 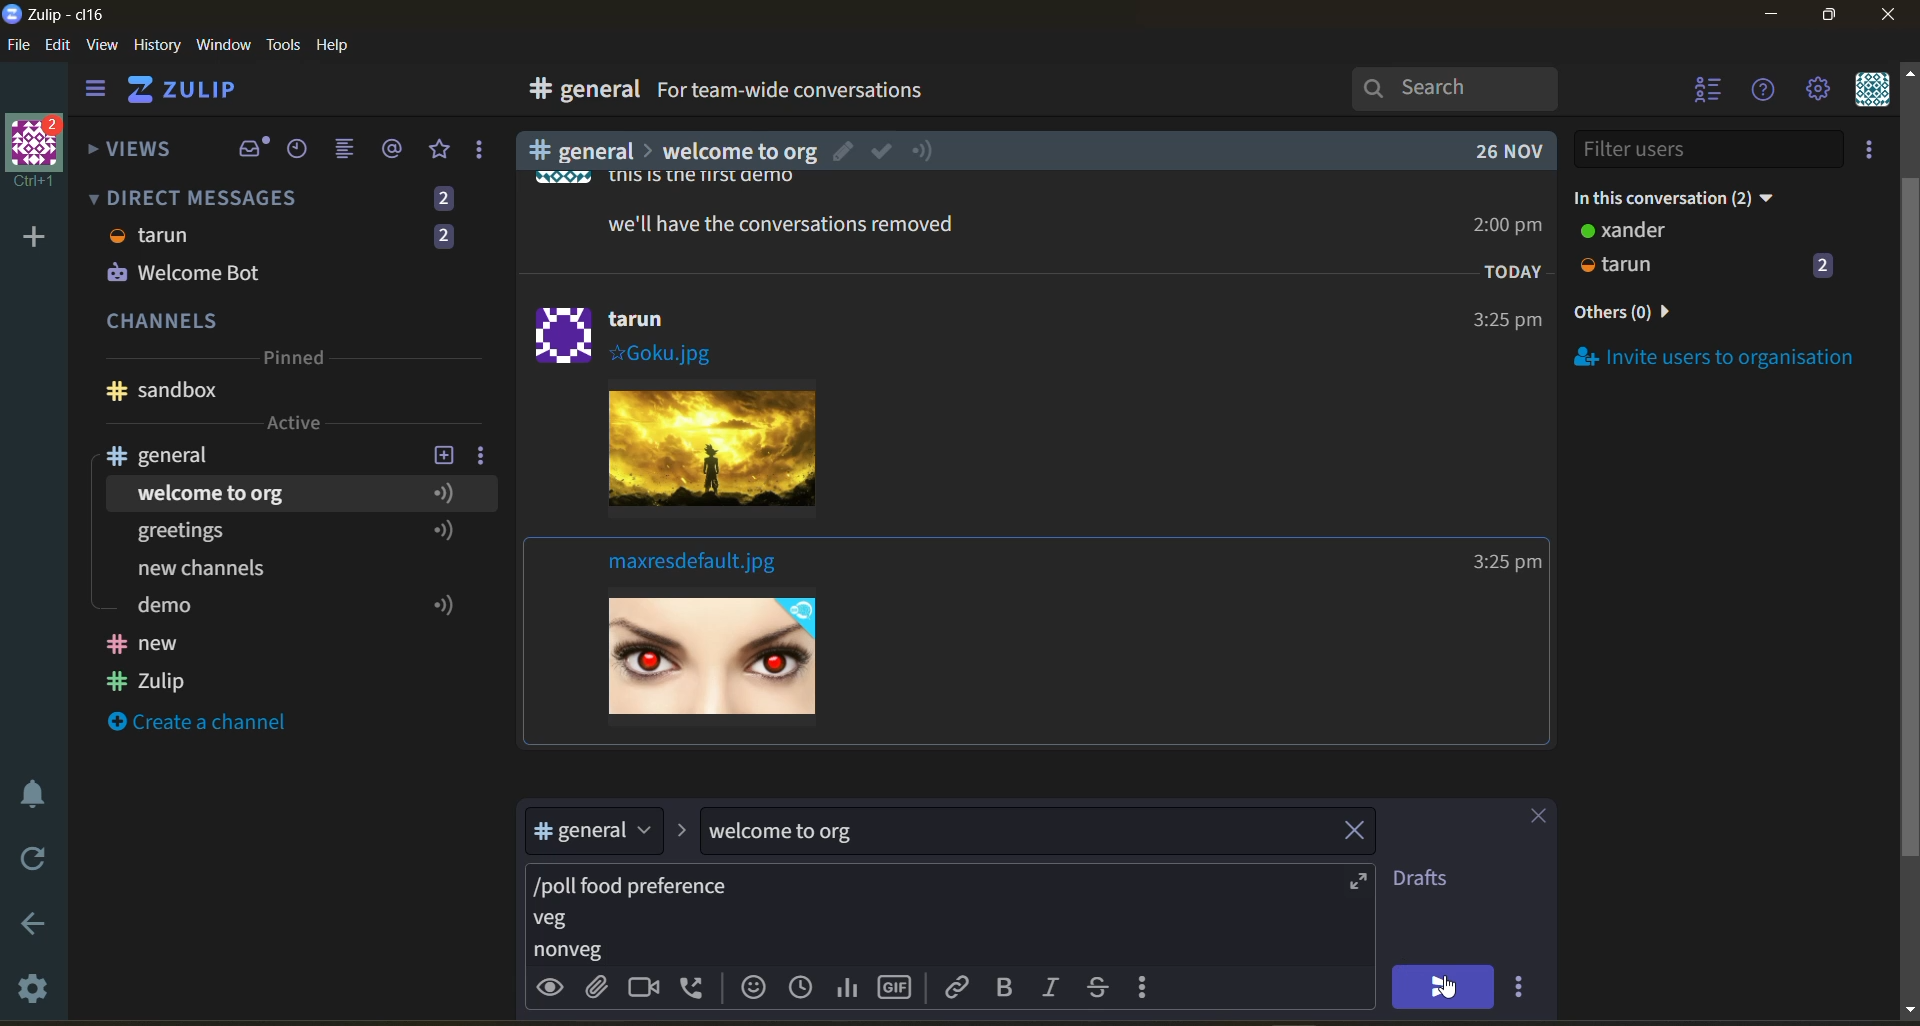 What do you see at coordinates (1771, 18) in the screenshot?
I see `minimize` at bounding box center [1771, 18].